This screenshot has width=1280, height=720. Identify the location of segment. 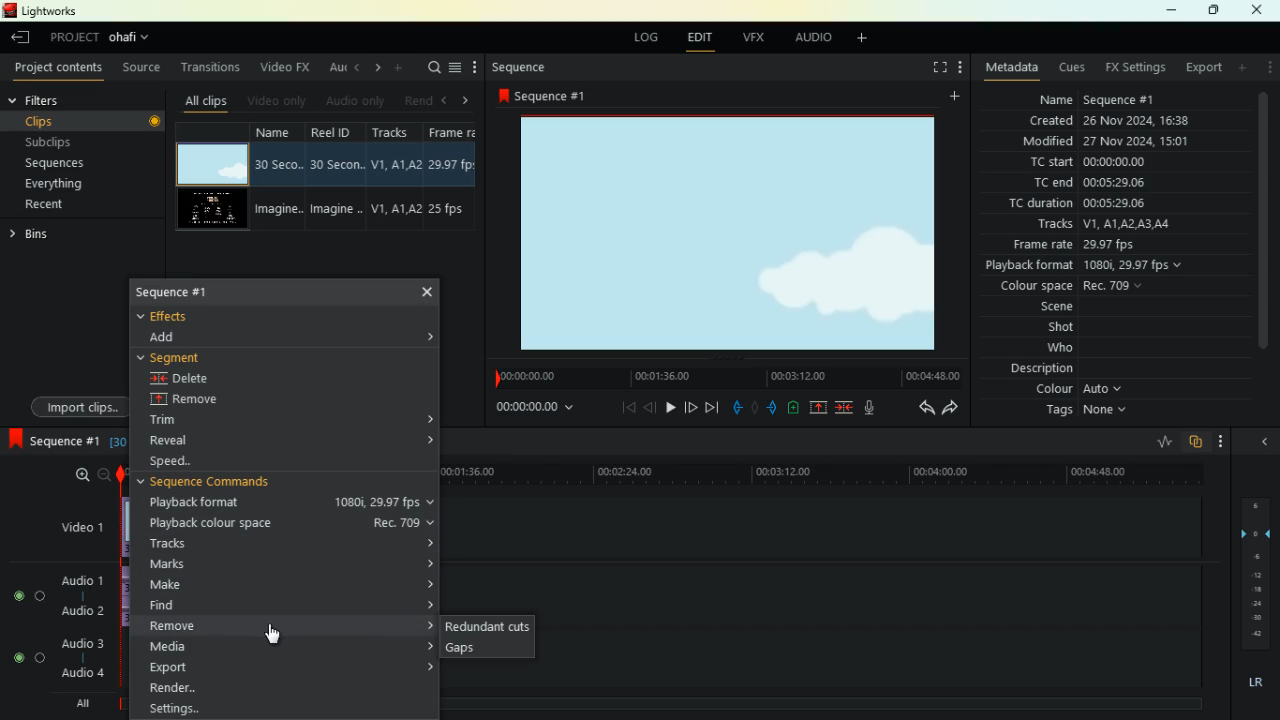
(175, 358).